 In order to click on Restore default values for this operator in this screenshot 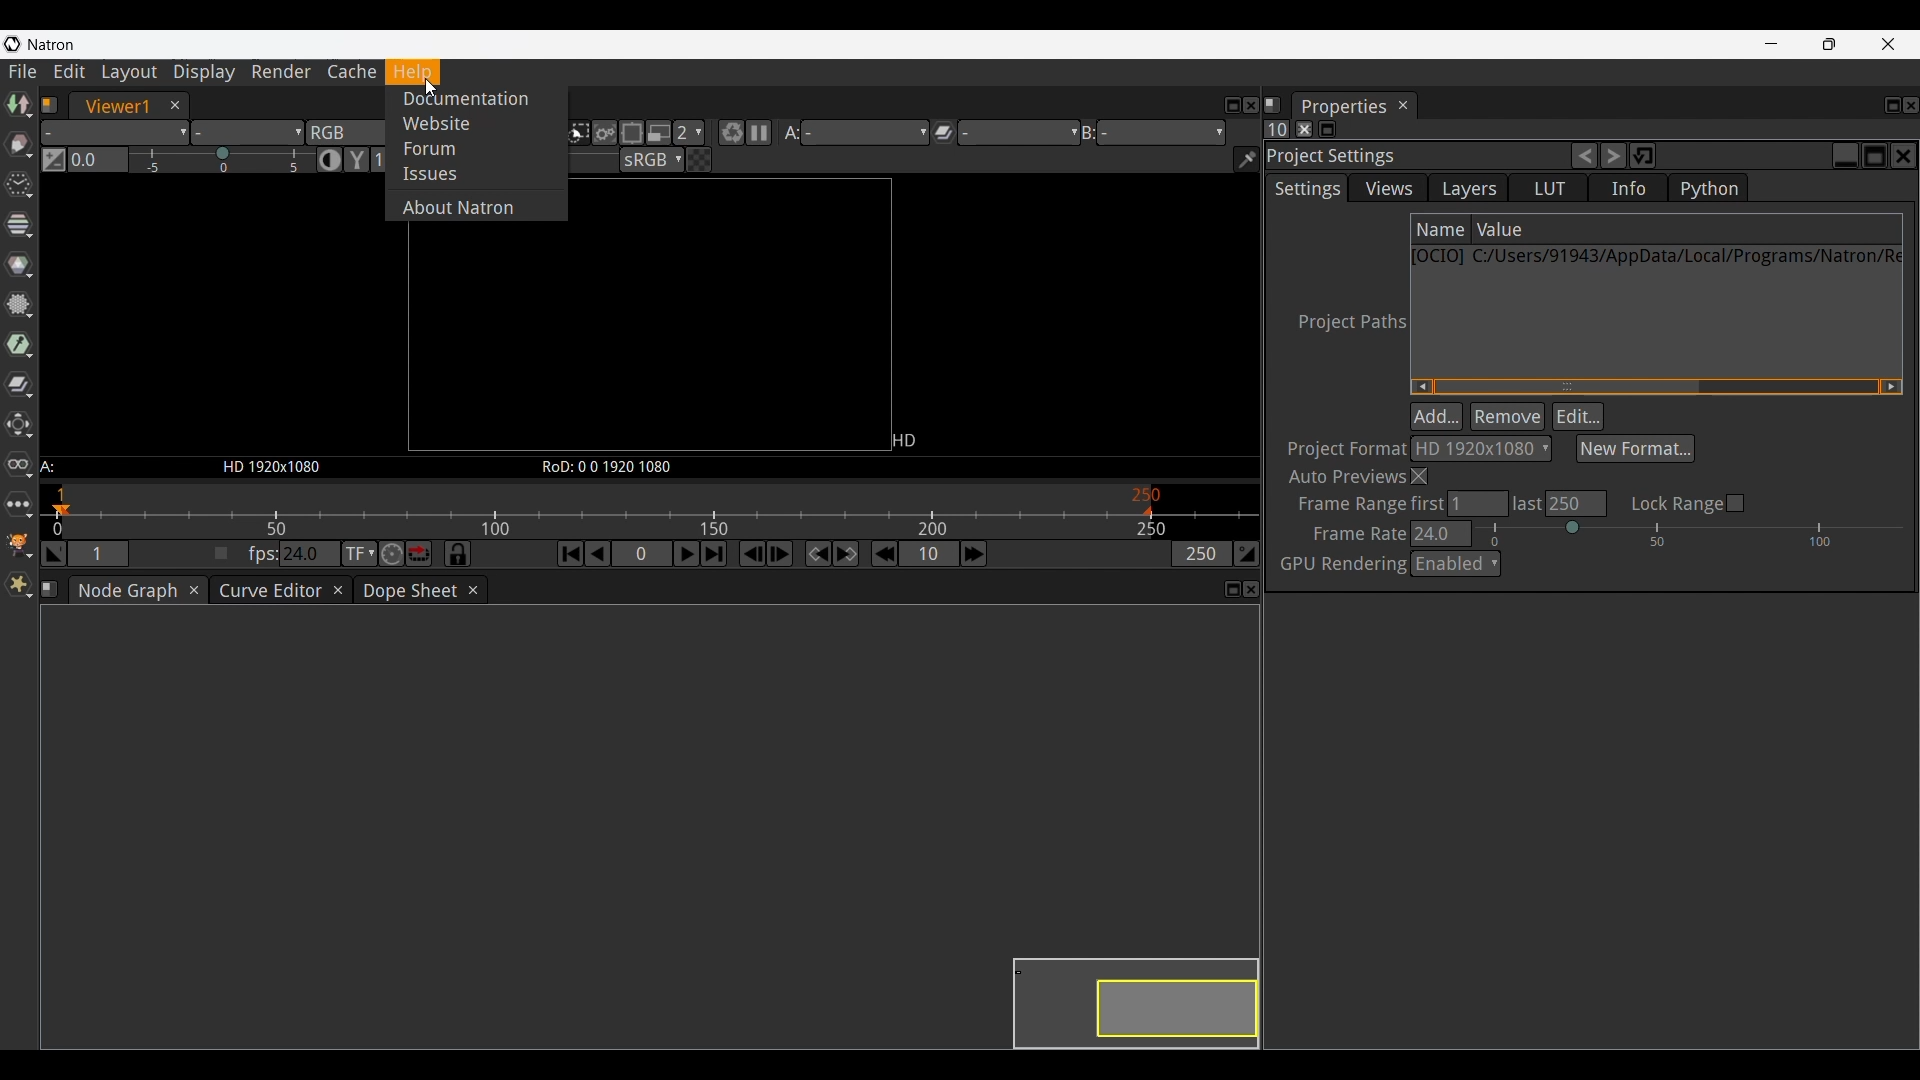, I will do `click(1643, 156)`.